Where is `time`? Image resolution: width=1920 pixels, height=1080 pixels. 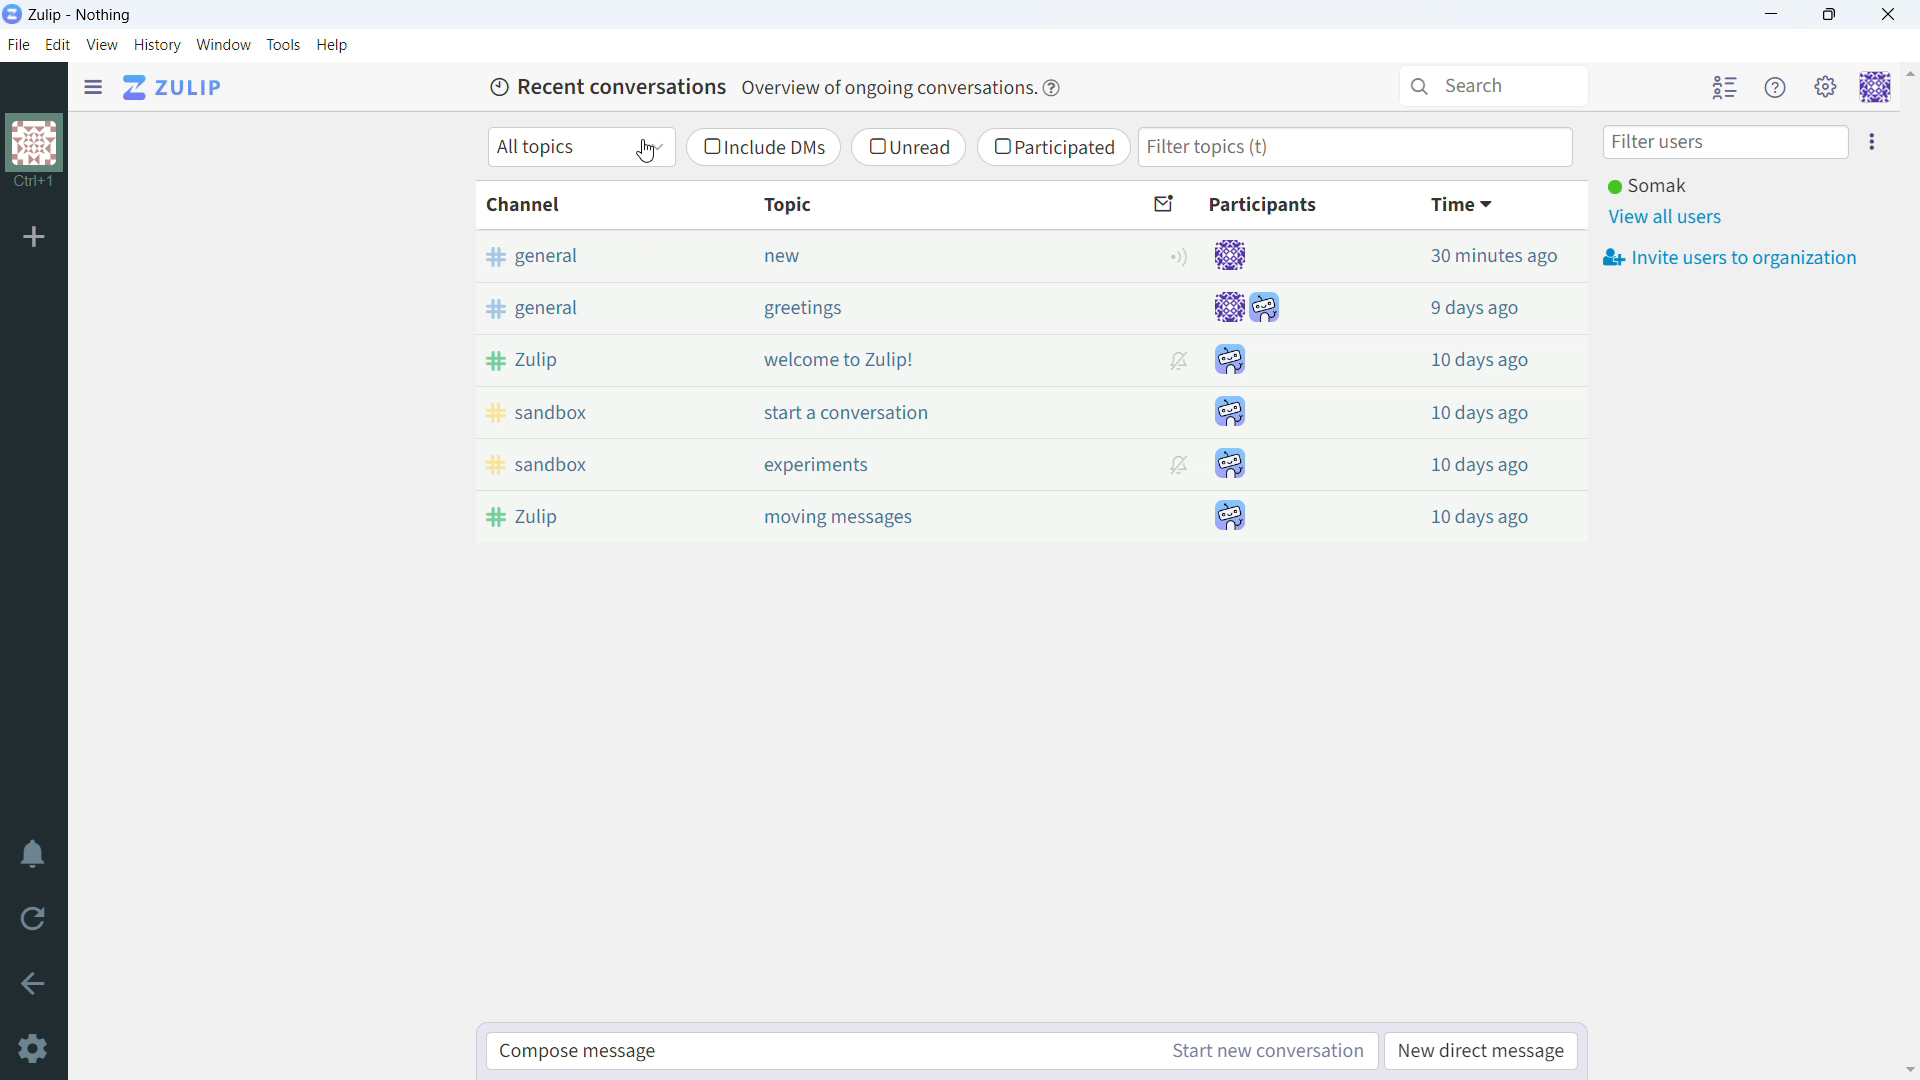 time is located at coordinates (1486, 206).